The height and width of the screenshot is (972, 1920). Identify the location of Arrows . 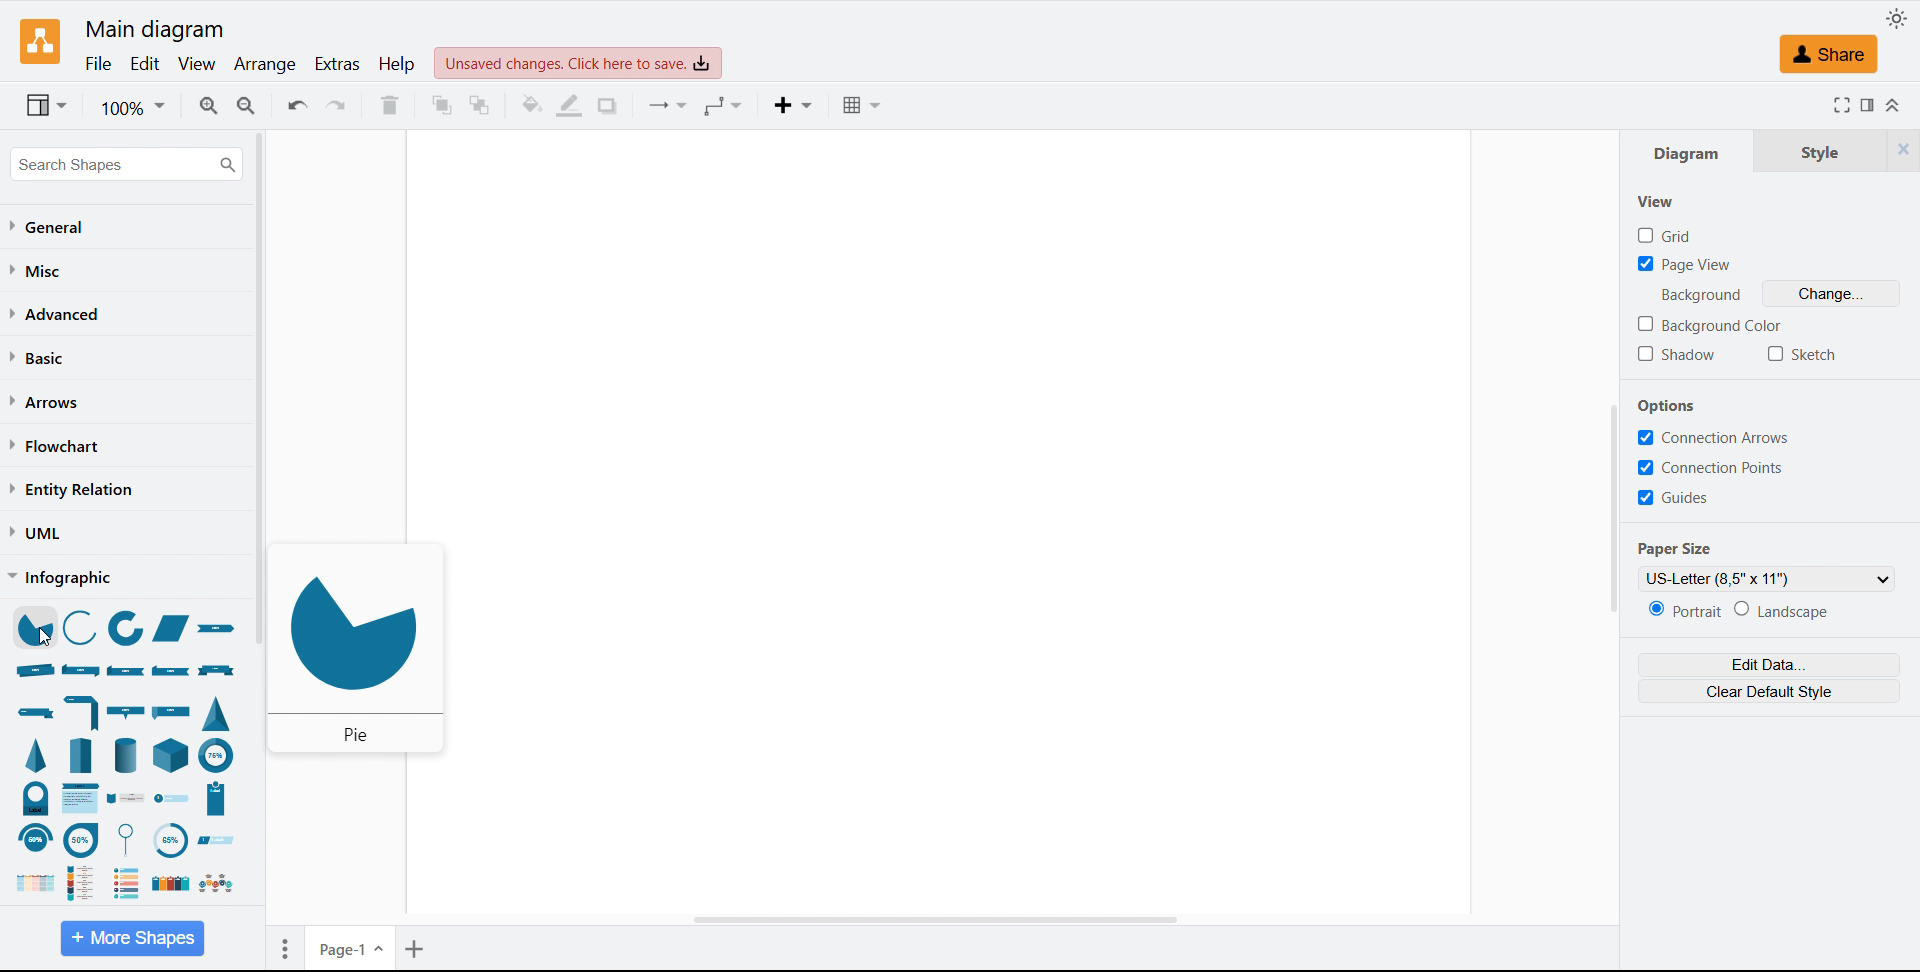
(48, 402).